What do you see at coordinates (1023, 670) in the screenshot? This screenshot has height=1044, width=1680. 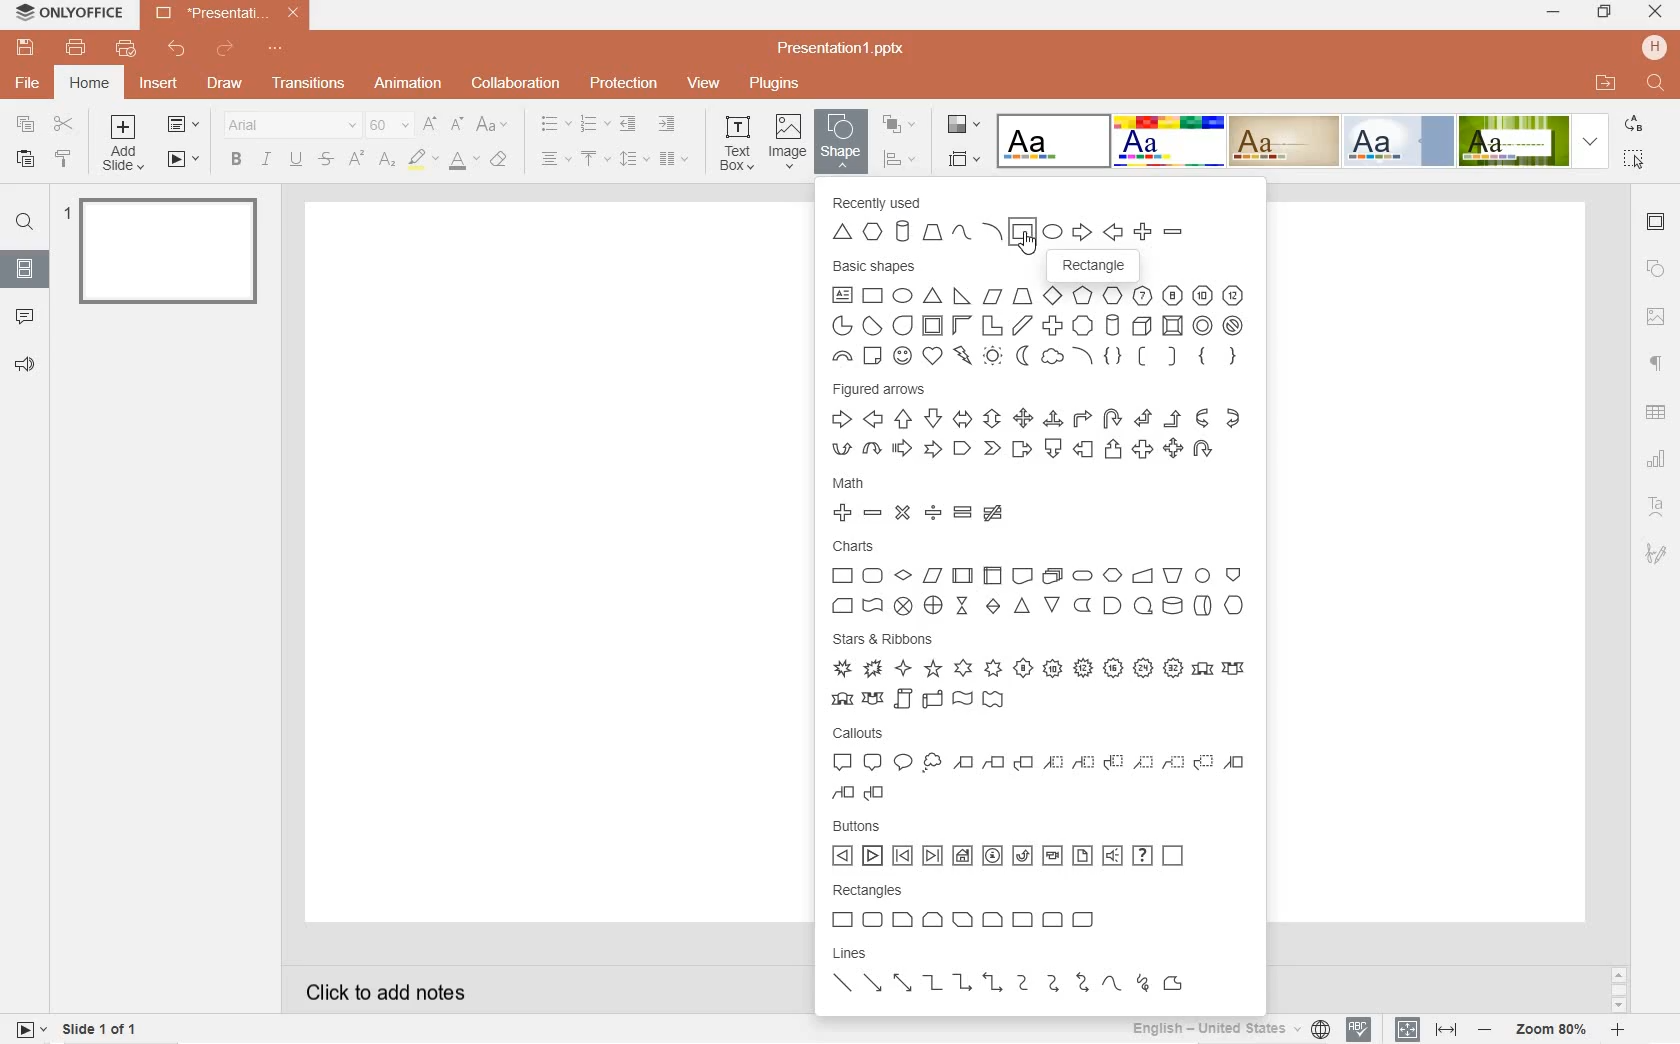 I see `8-point star` at bounding box center [1023, 670].